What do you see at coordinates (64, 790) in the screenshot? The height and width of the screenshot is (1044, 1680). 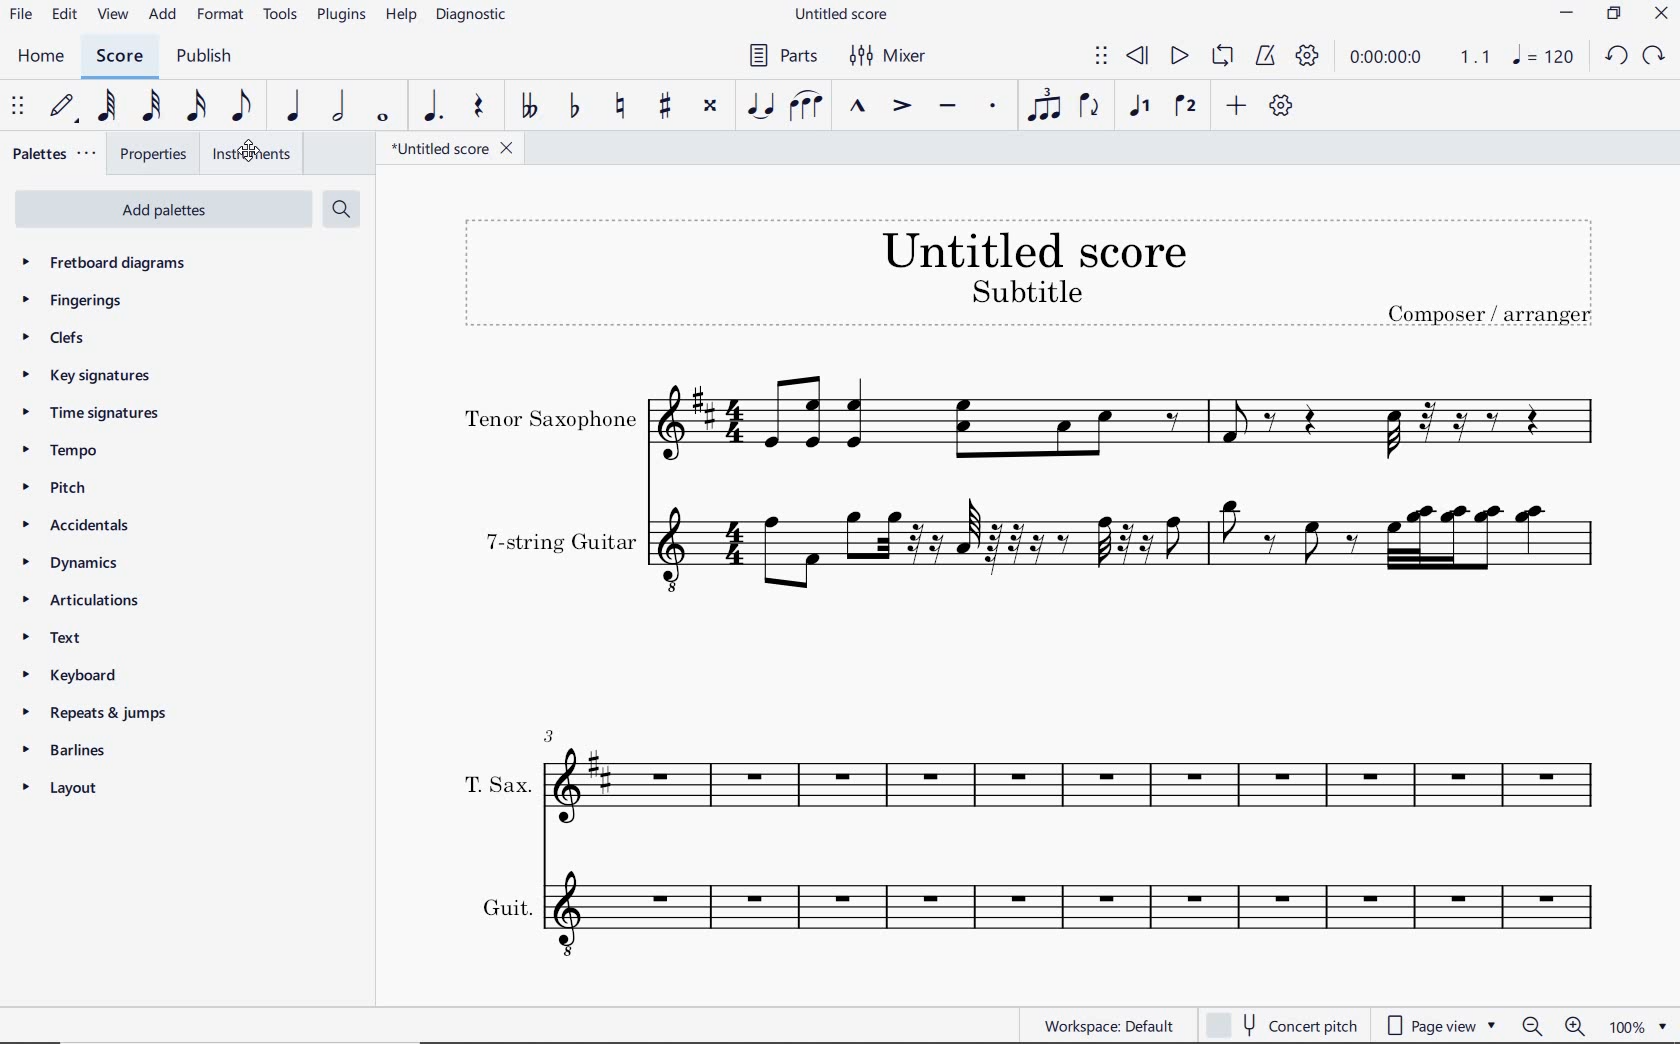 I see `LAYOUT` at bounding box center [64, 790].